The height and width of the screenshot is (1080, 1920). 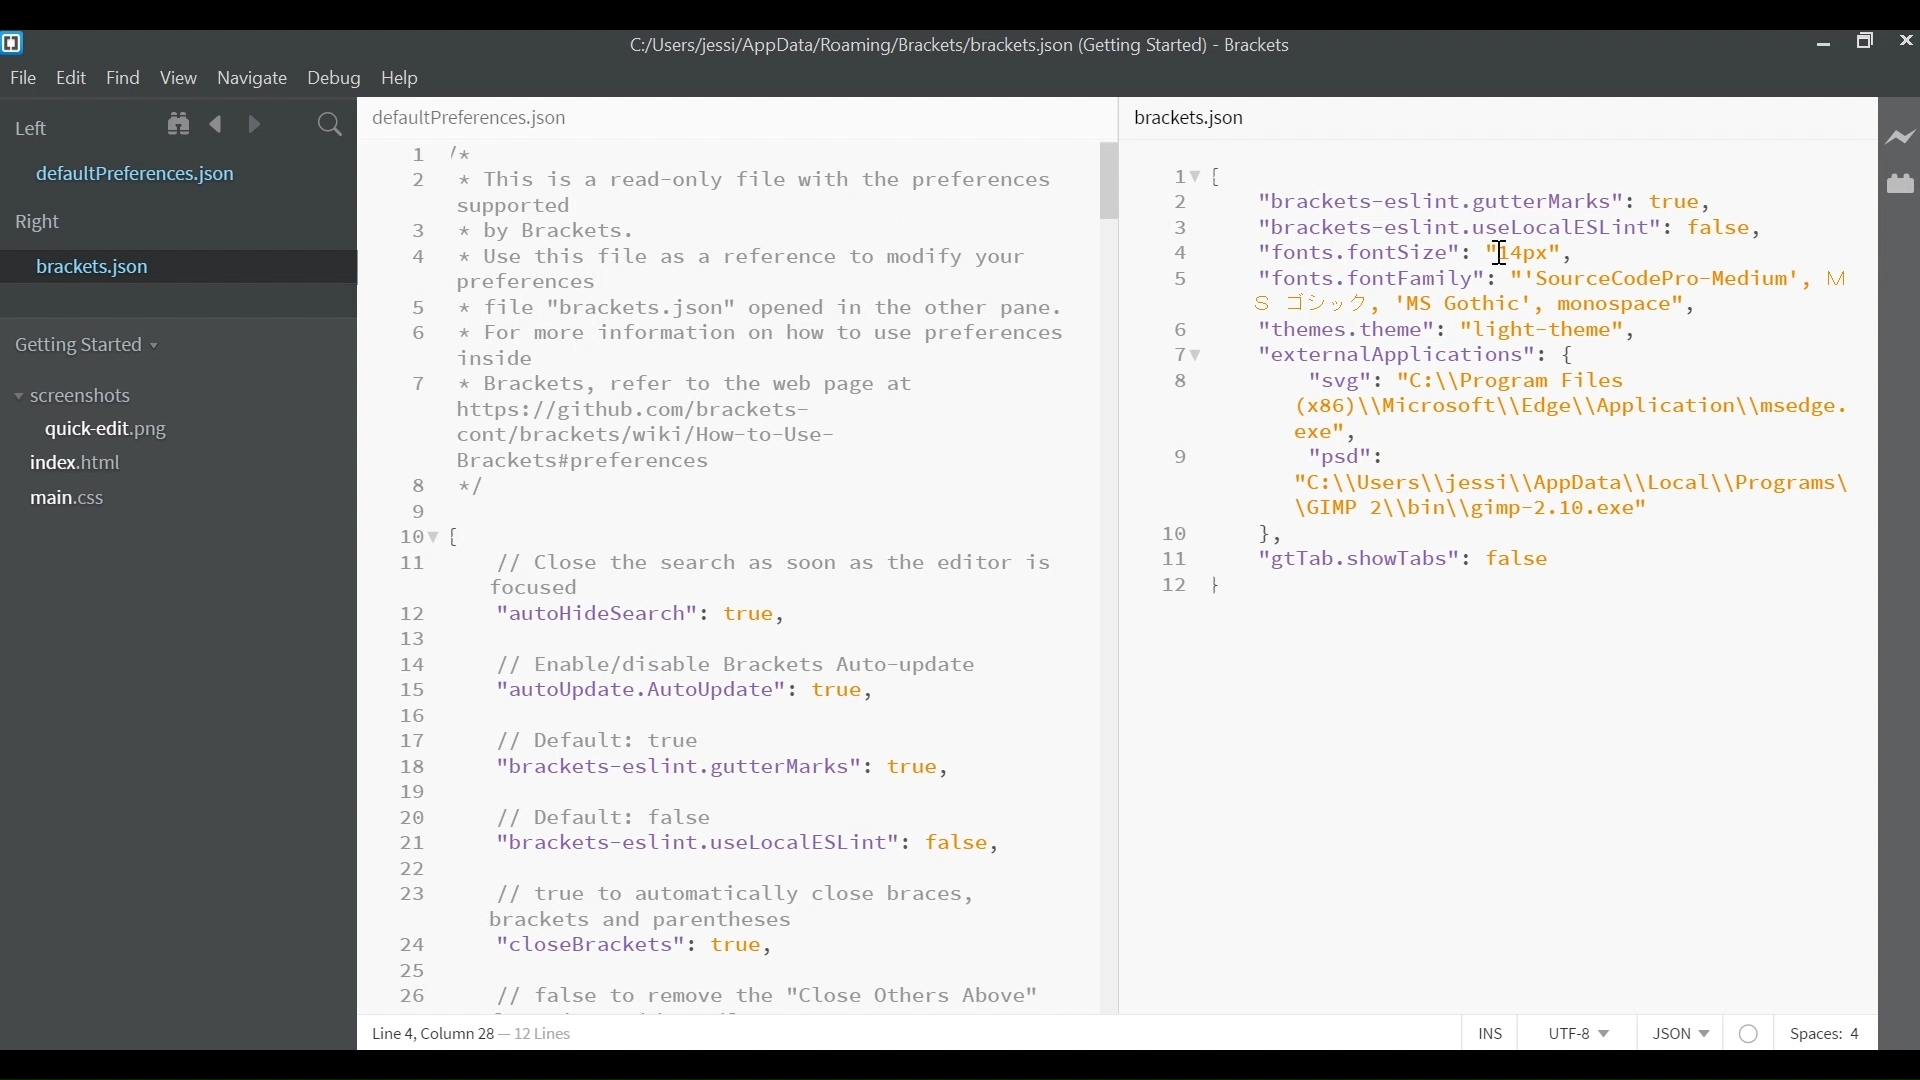 What do you see at coordinates (415, 575) in the screenshot?
I see `Line Number` at bounding box center [415, 575].